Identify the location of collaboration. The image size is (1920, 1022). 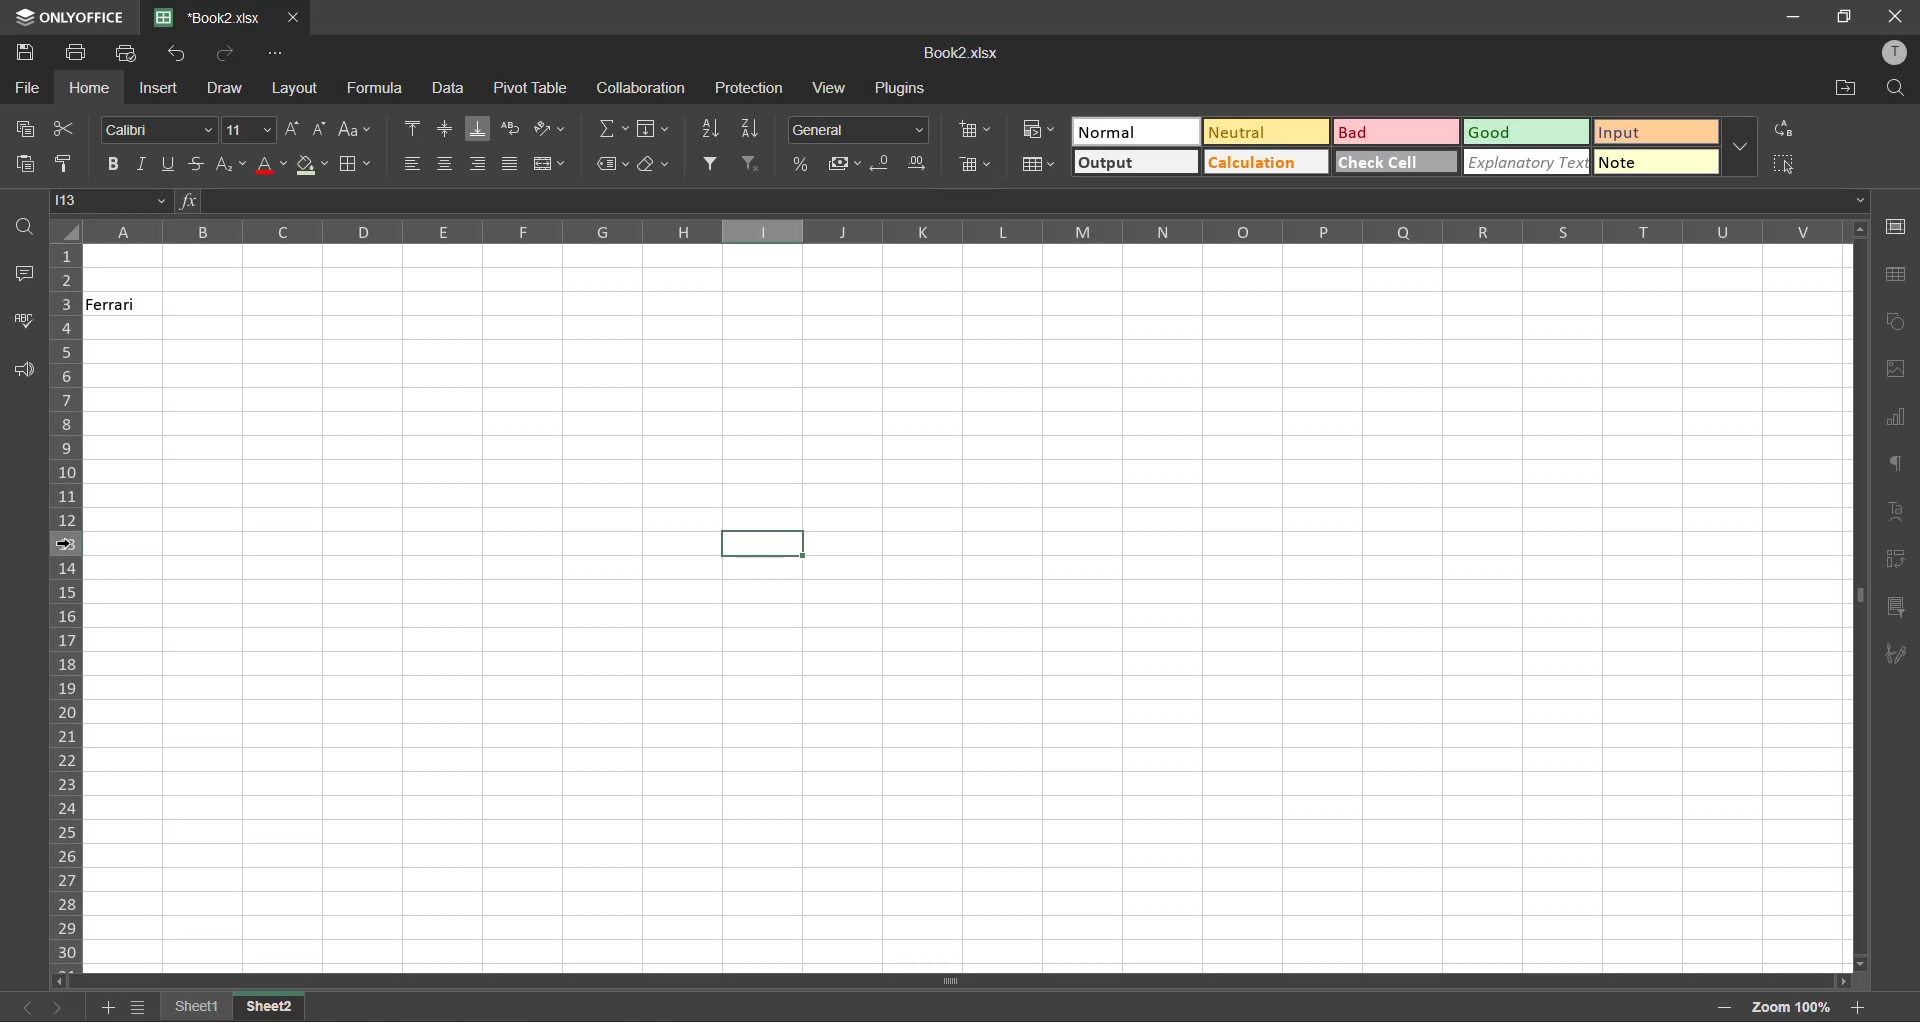
(640, 86).